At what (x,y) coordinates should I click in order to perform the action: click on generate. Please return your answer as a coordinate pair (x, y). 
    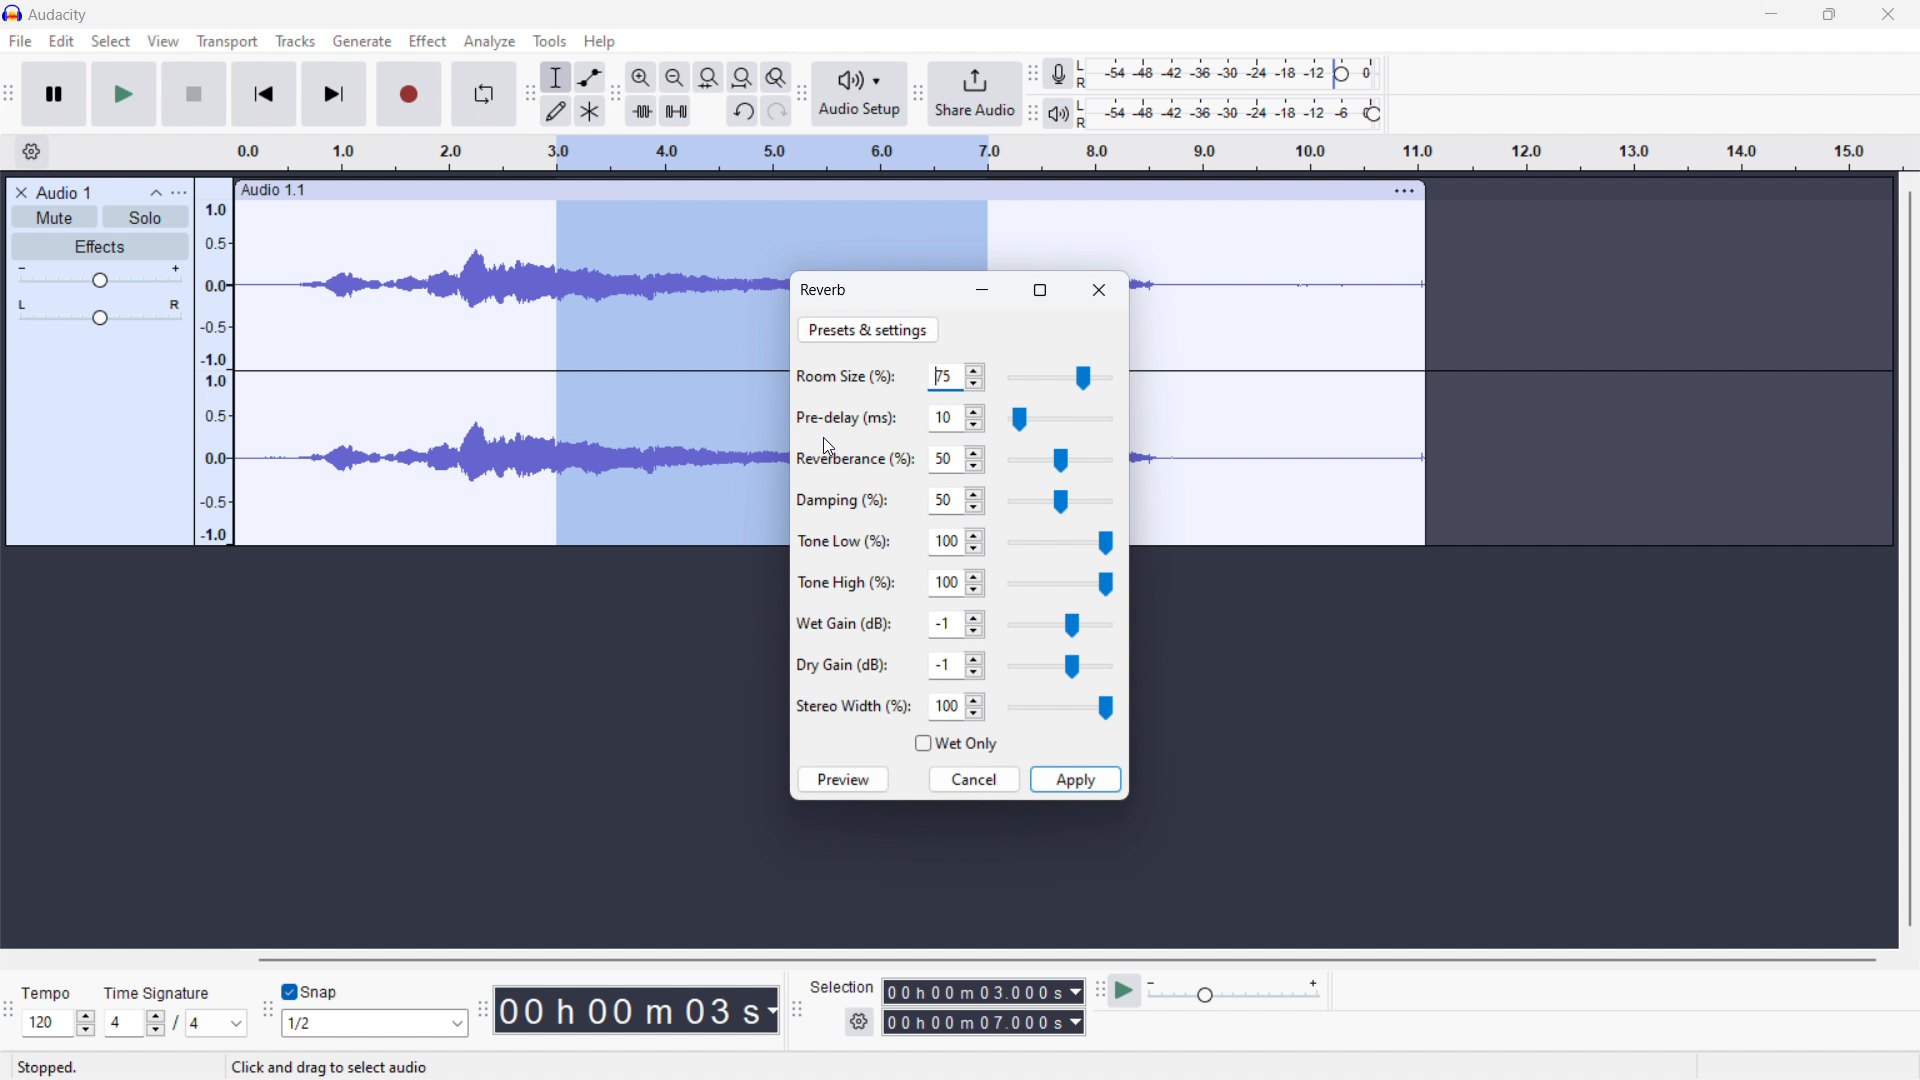
    Looking at the image, I should click on (360, 41).